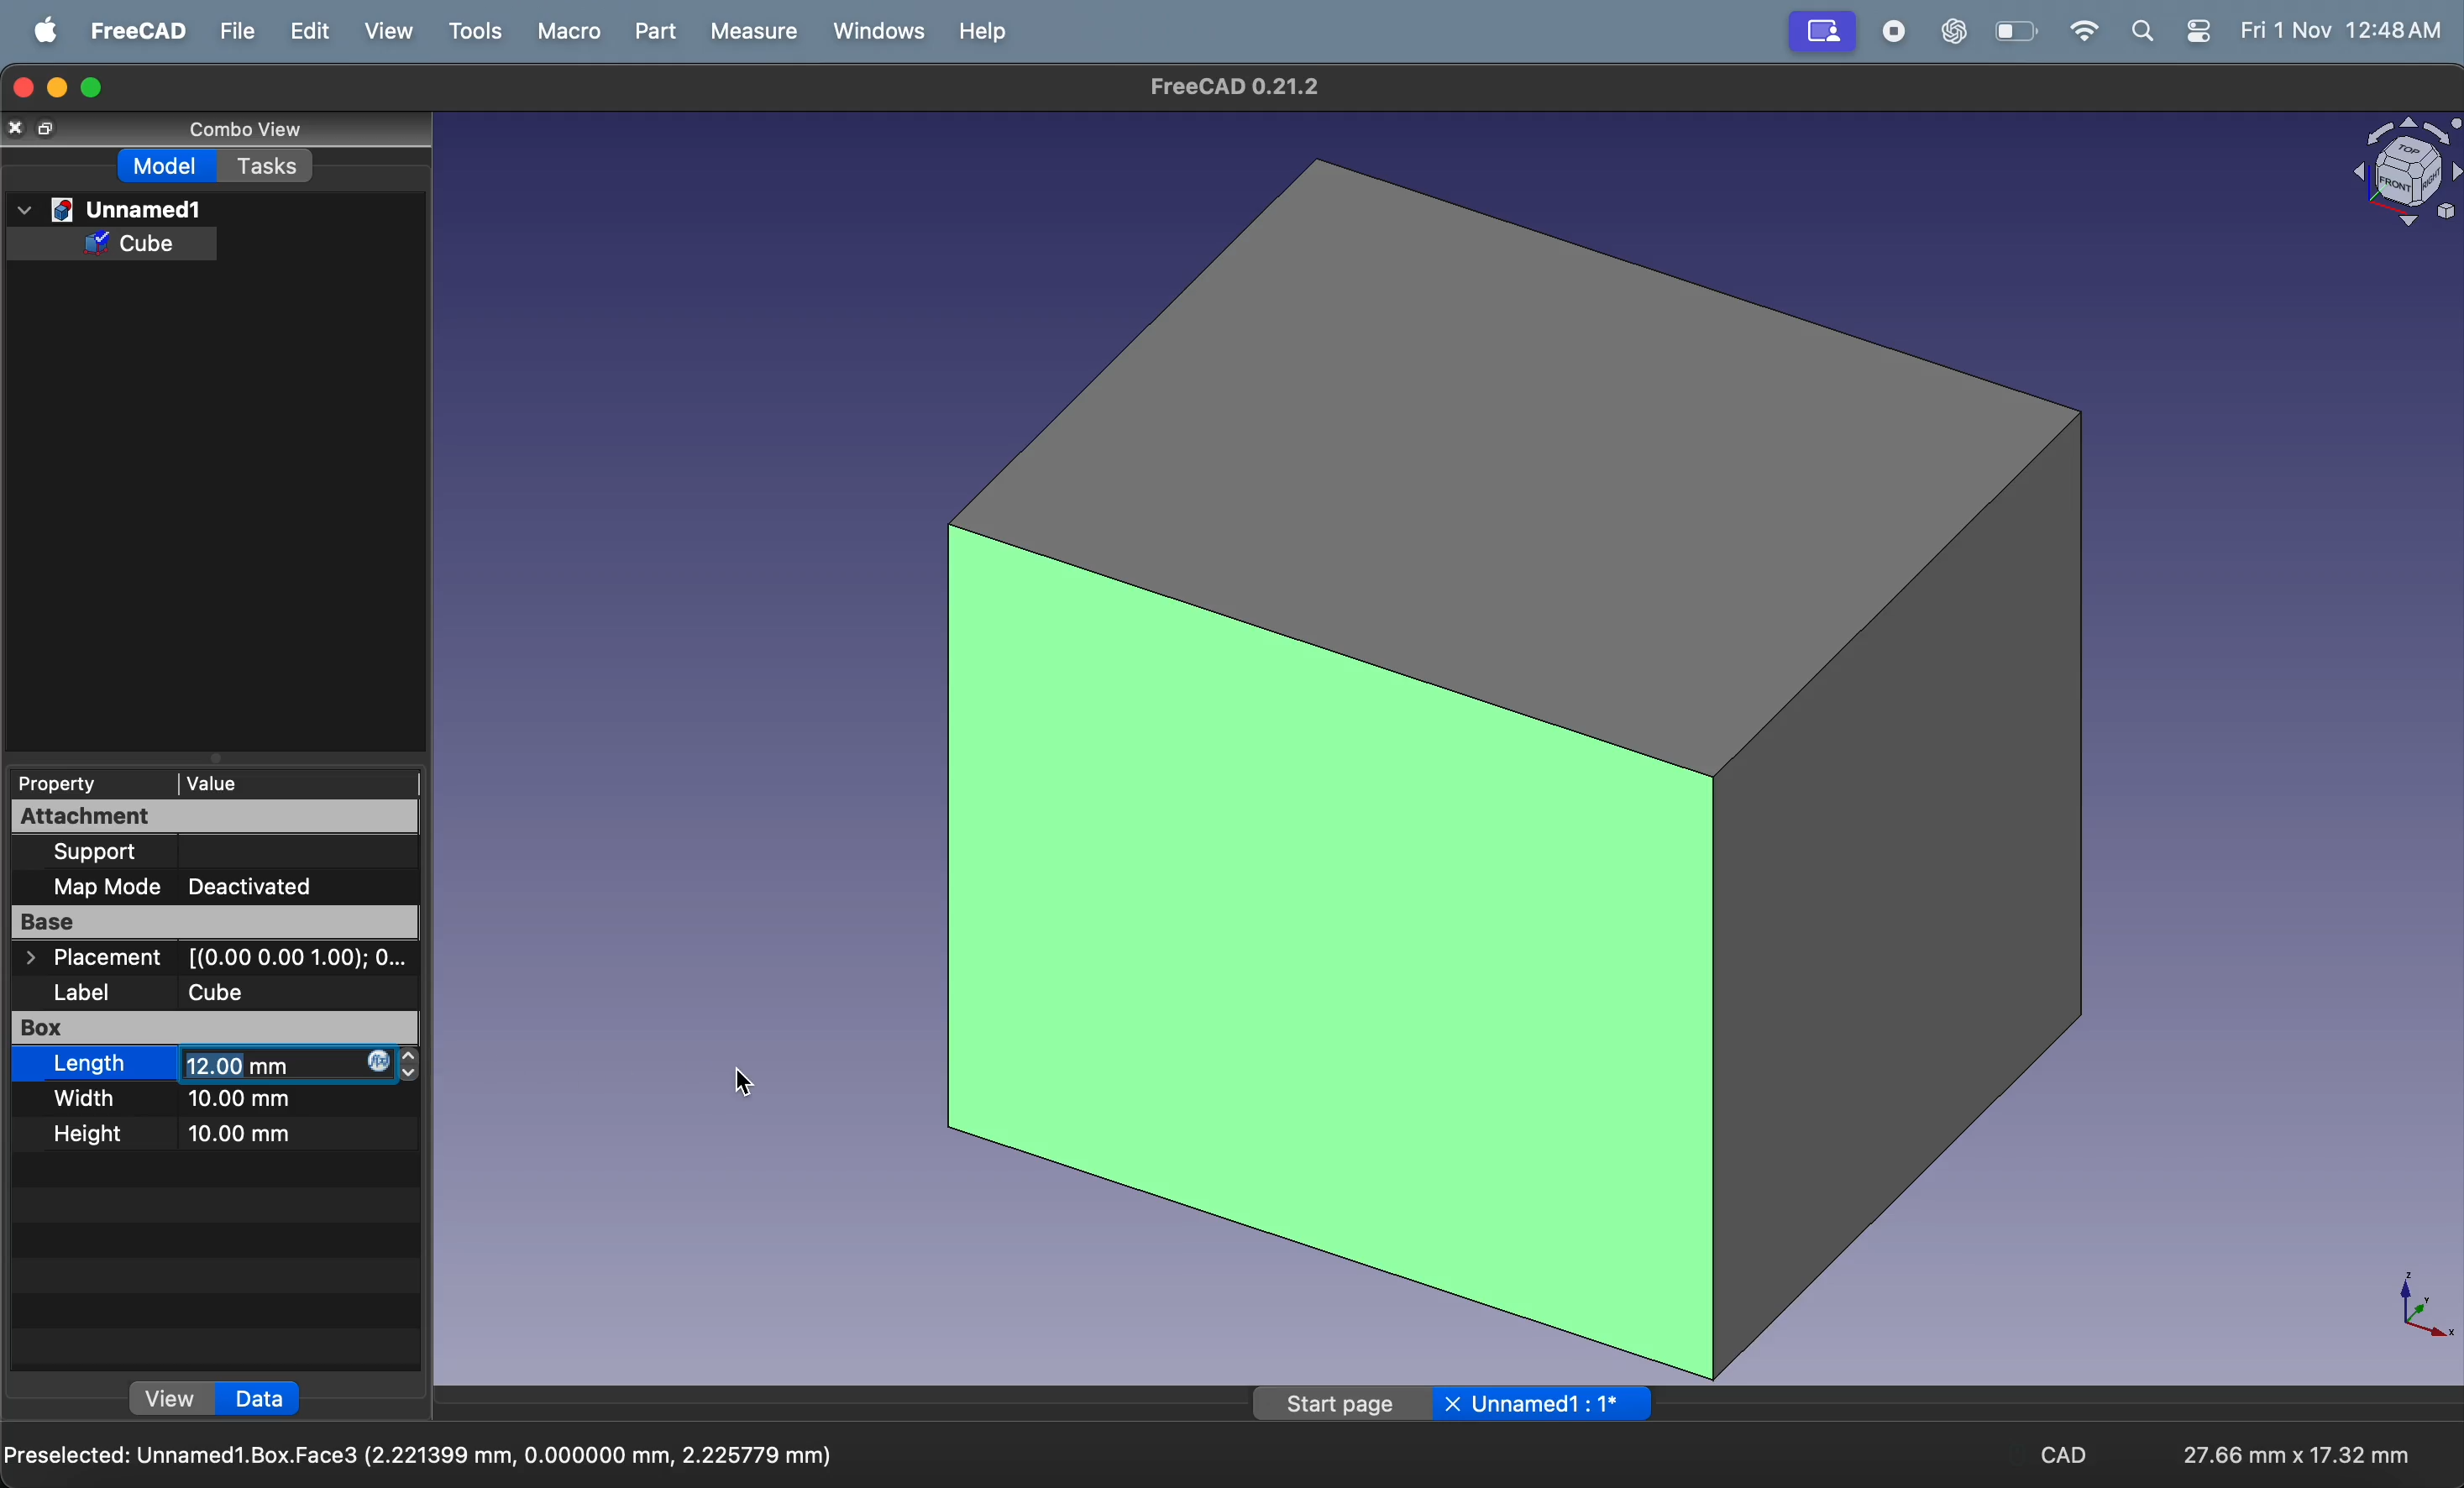  I want to click on cube, so click(136, 244).